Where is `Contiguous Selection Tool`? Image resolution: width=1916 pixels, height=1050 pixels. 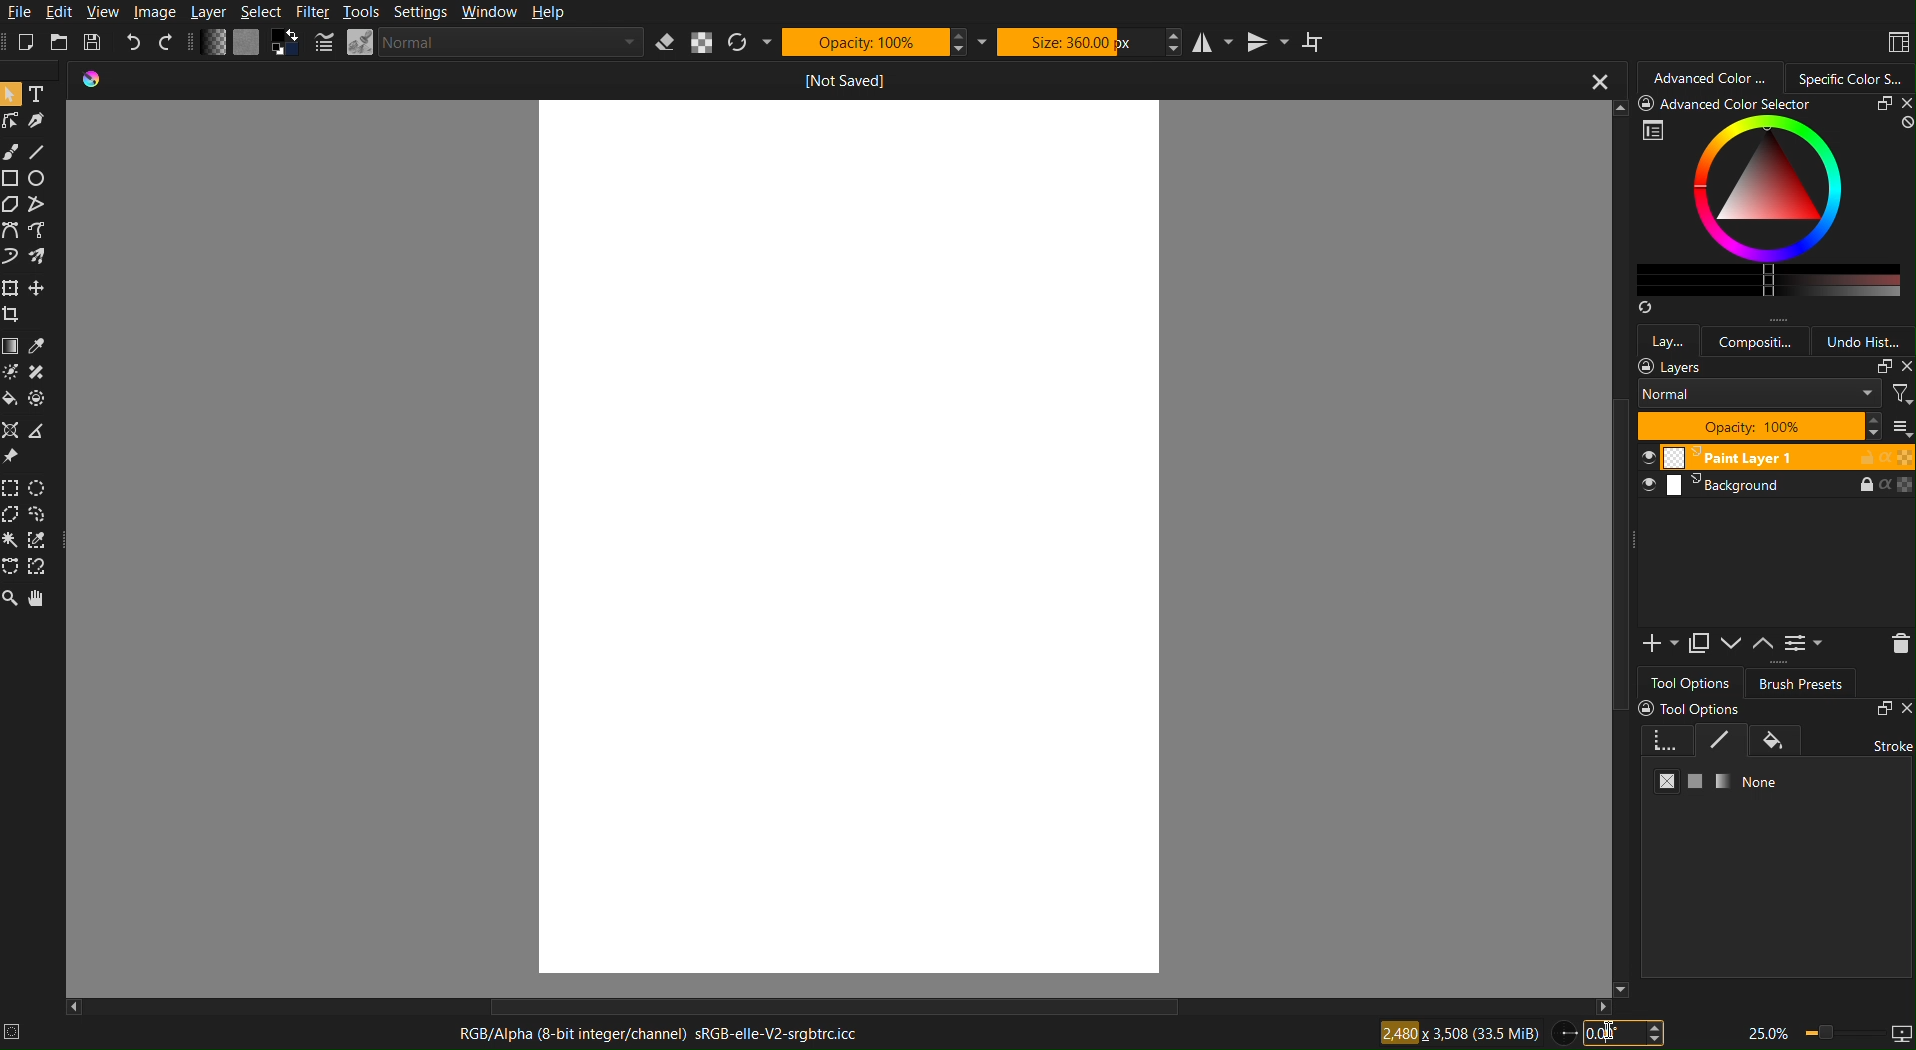 Contiguous Selection Tool is located at coordinates (10, 541).